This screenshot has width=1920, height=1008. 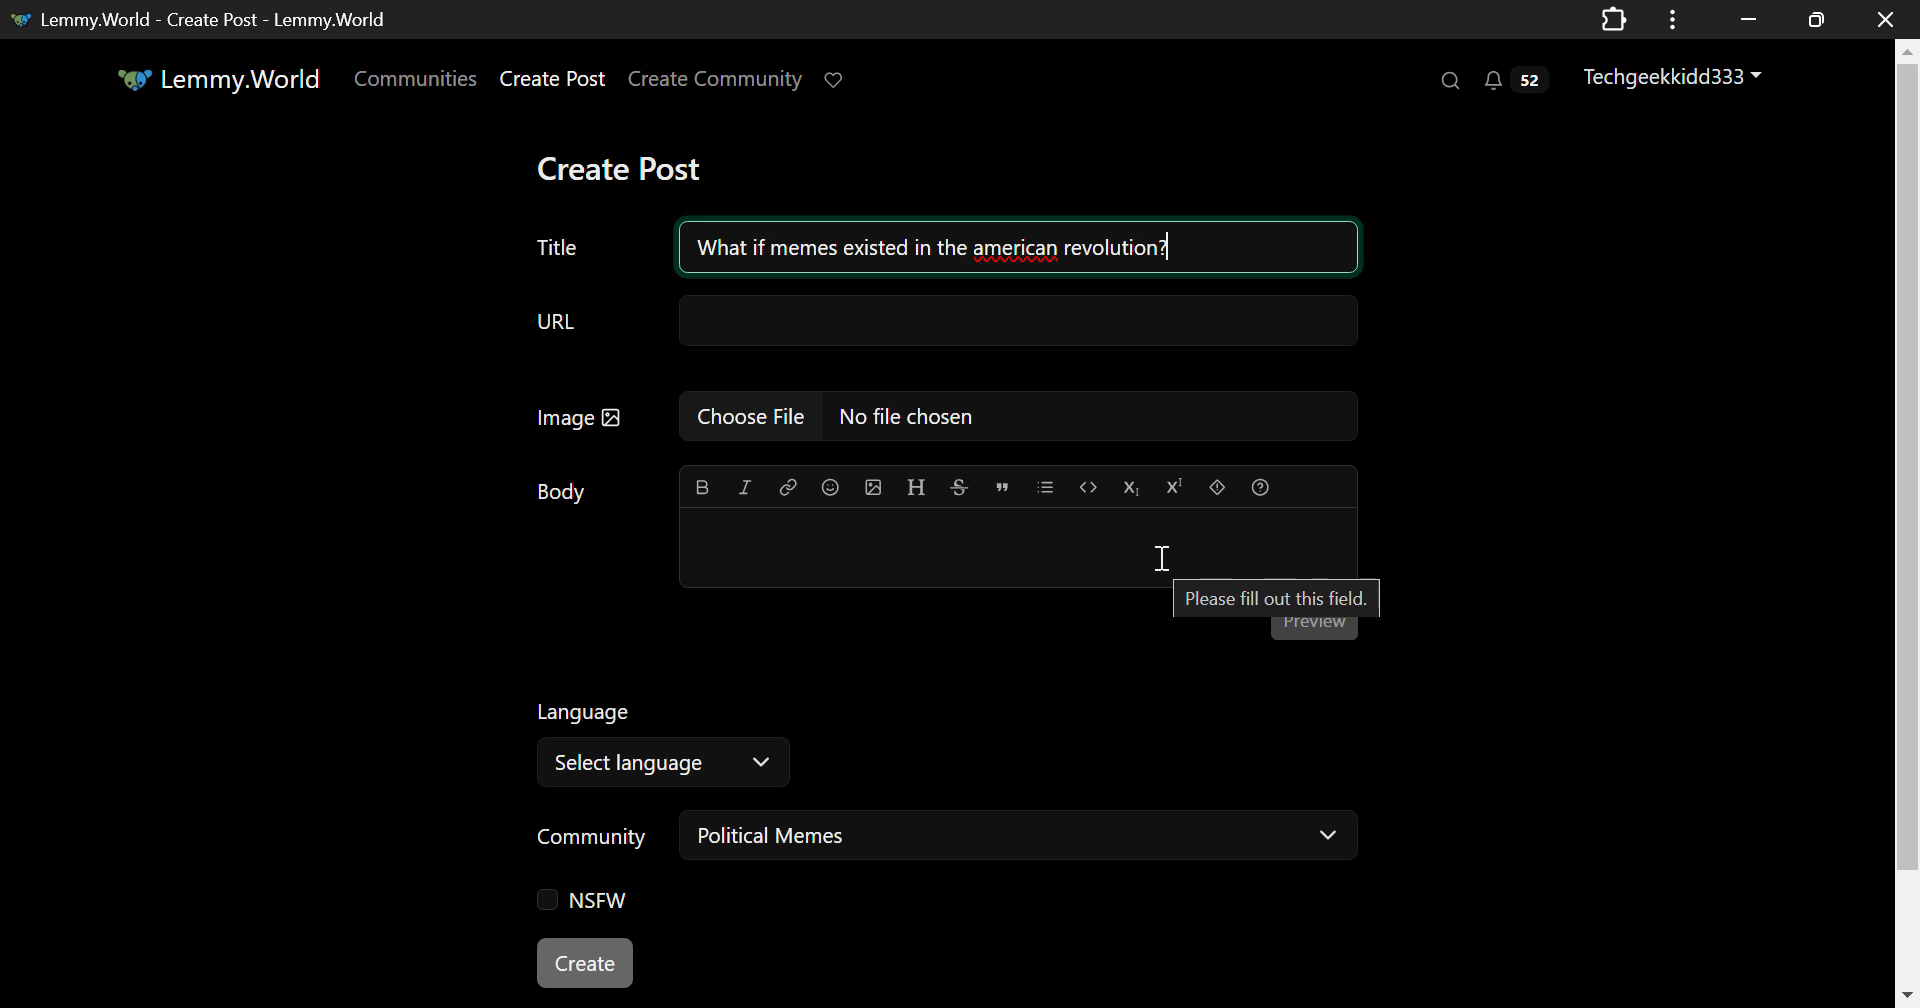 I want to click on Post Body Textbox, so click(x=1021, y=540).